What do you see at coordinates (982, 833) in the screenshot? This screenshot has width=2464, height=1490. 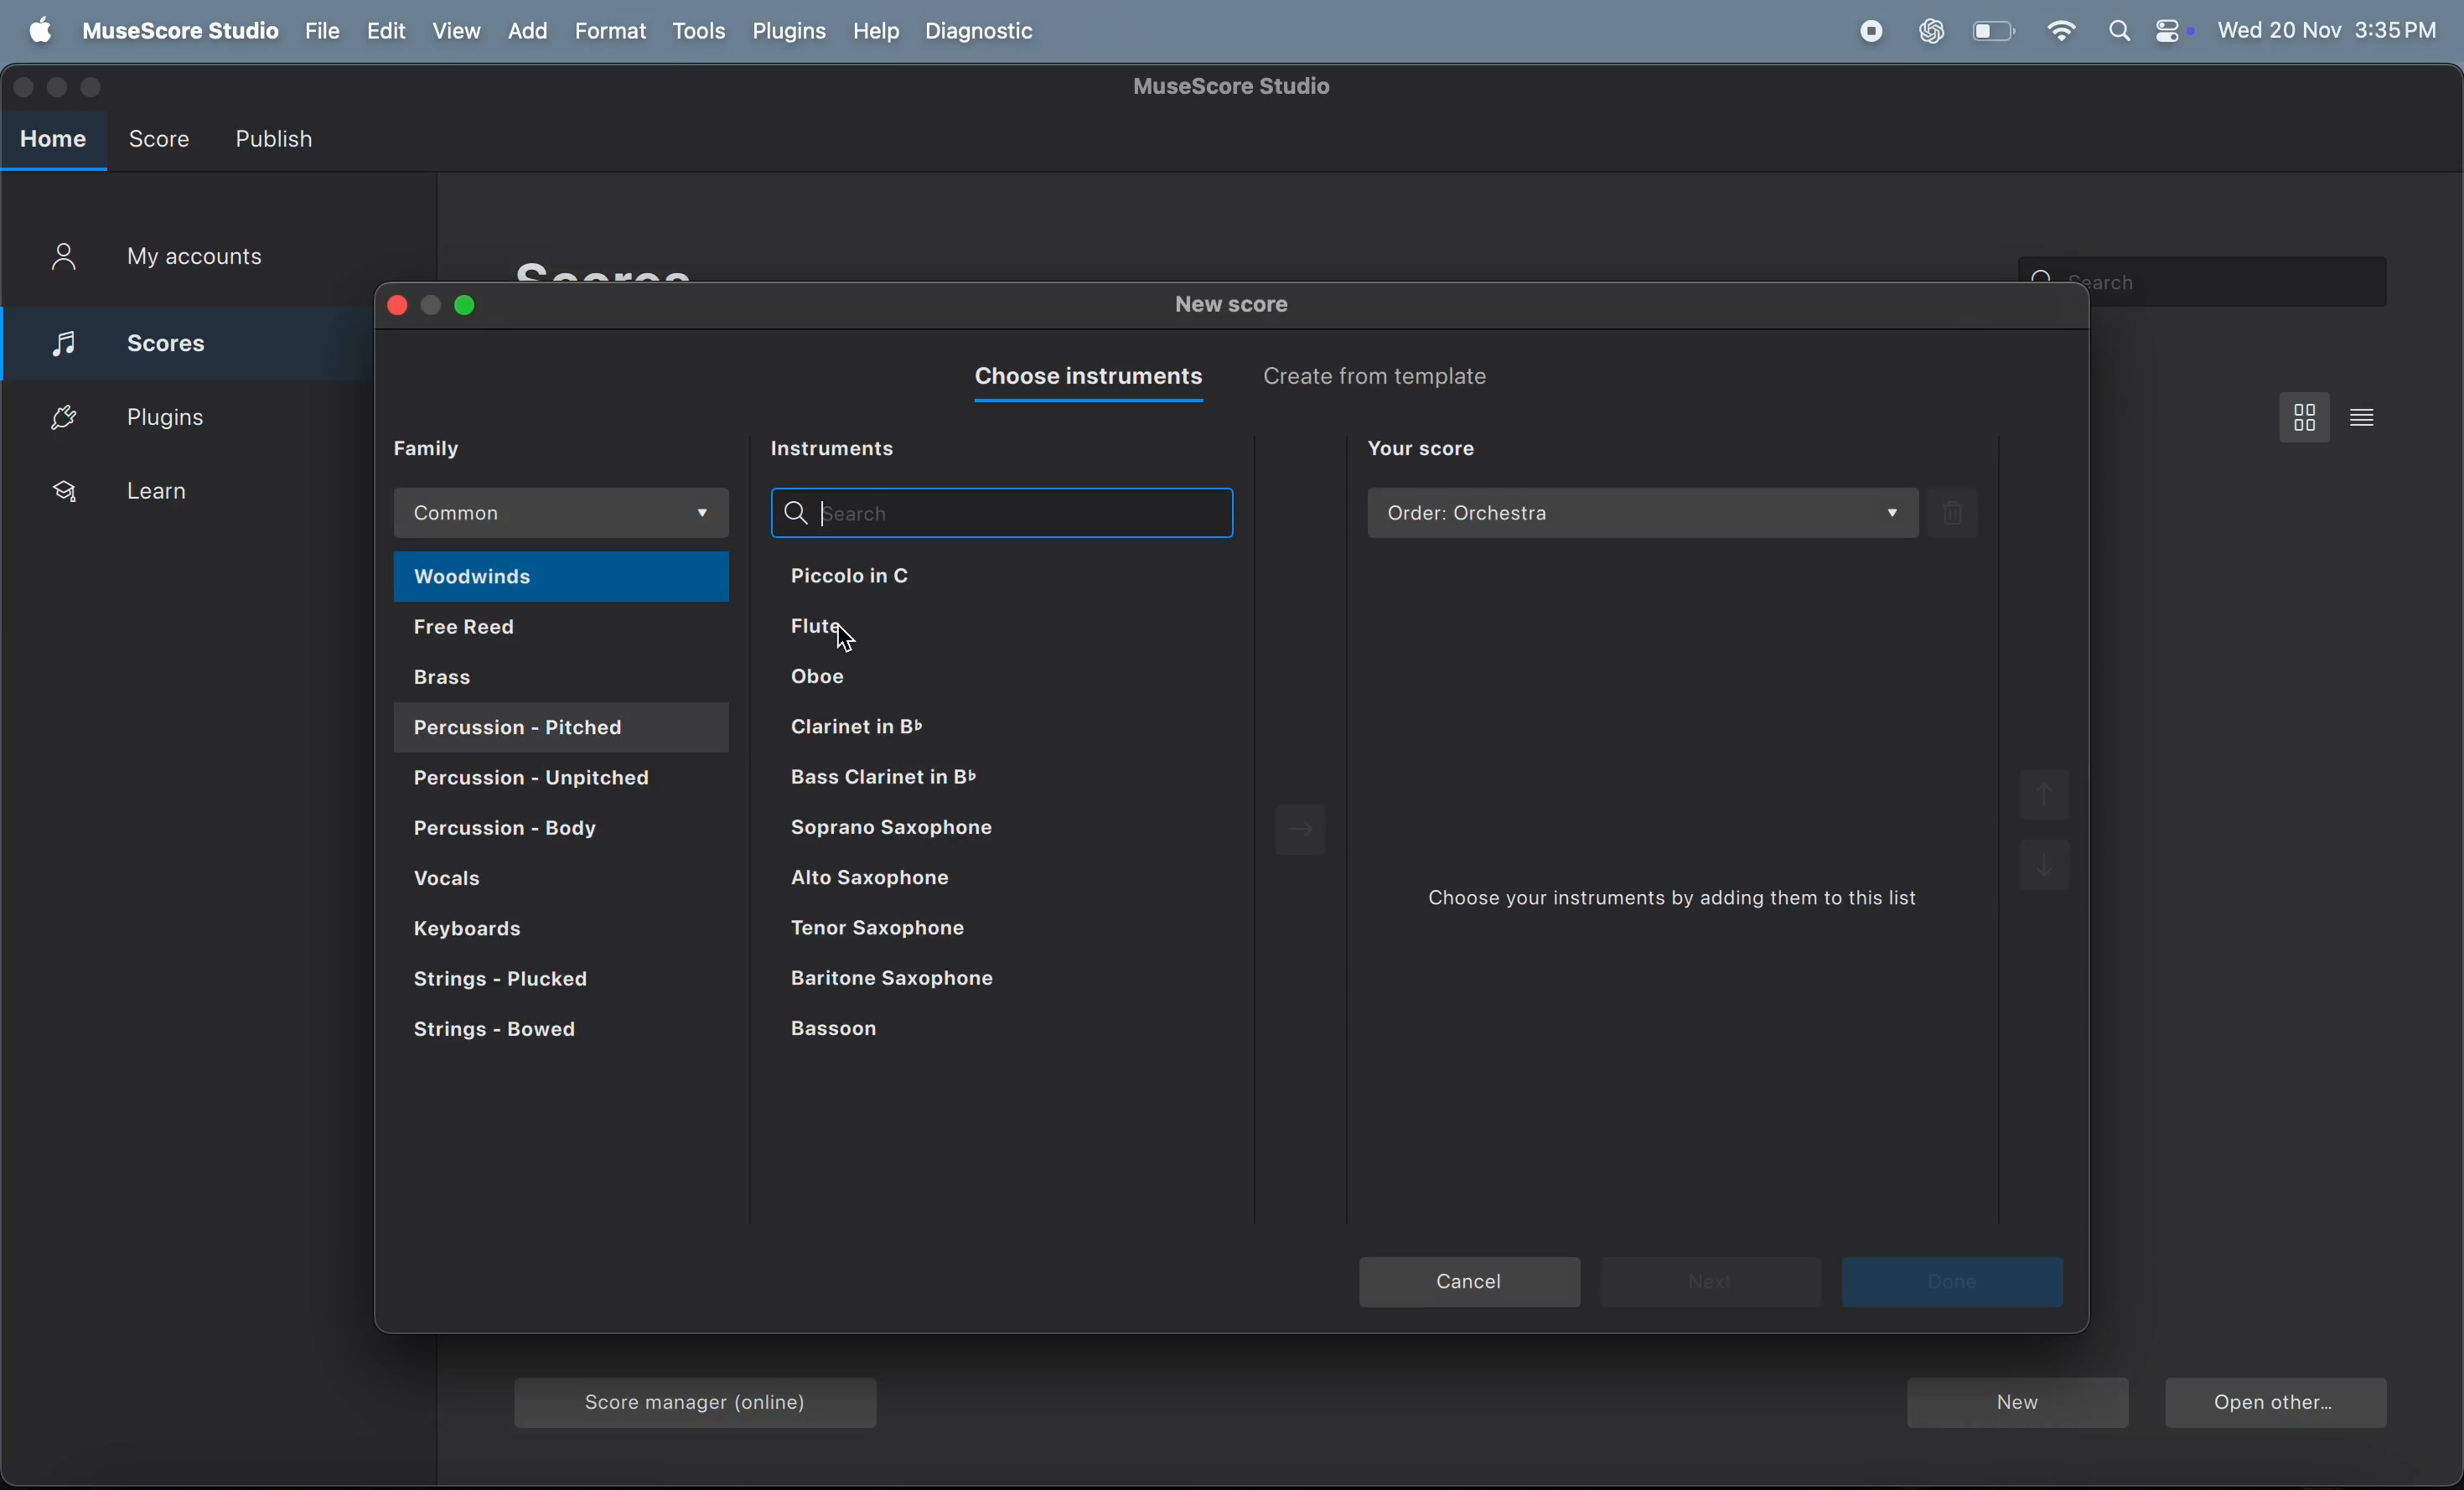 I see `saprno saxophone` at bounding box center [982, 833].